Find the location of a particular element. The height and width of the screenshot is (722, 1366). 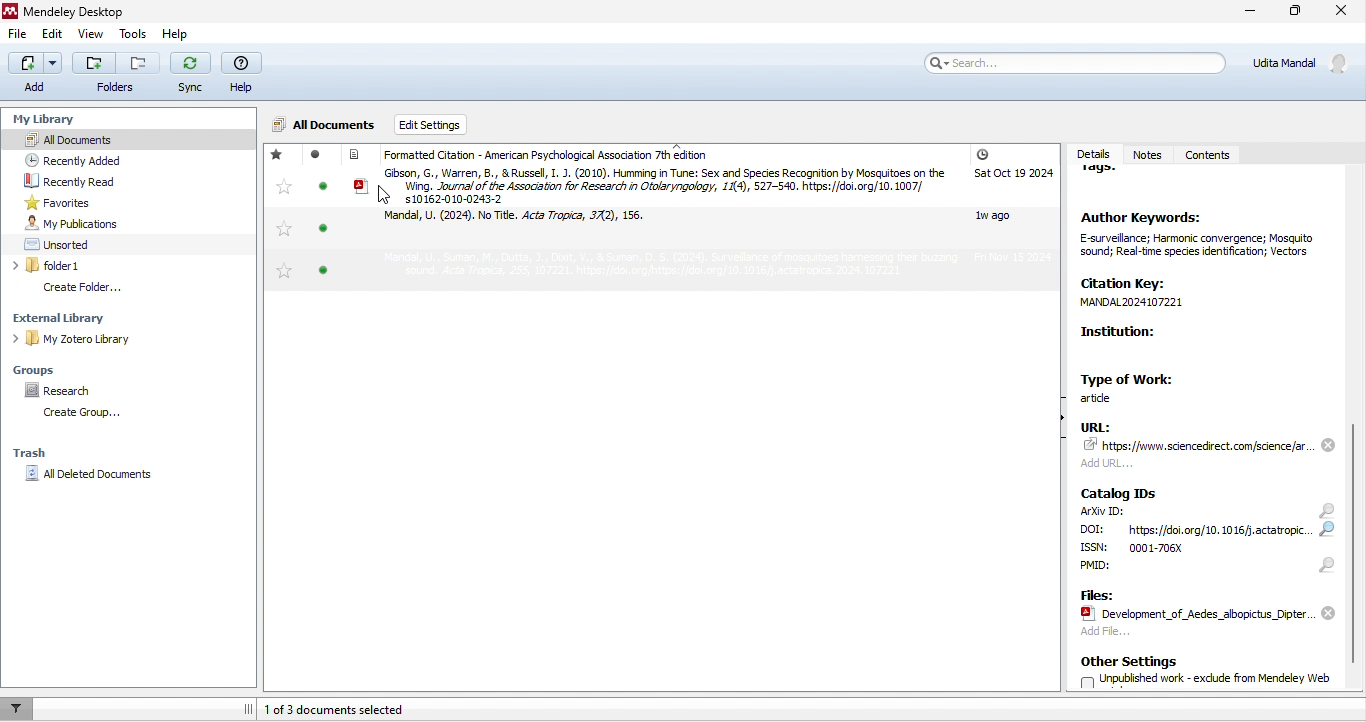

search is located at coordinates (1325, 538).